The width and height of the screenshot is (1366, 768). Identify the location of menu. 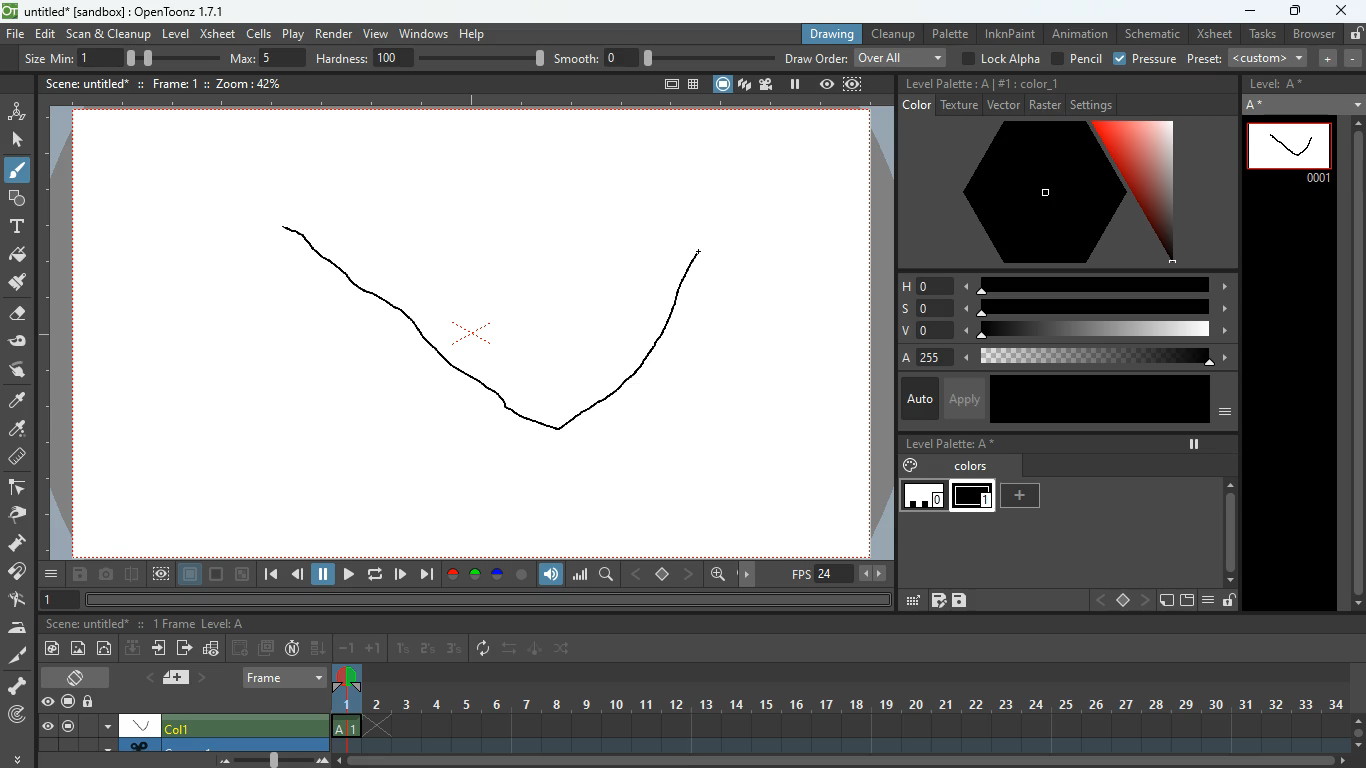
(1226, 413).